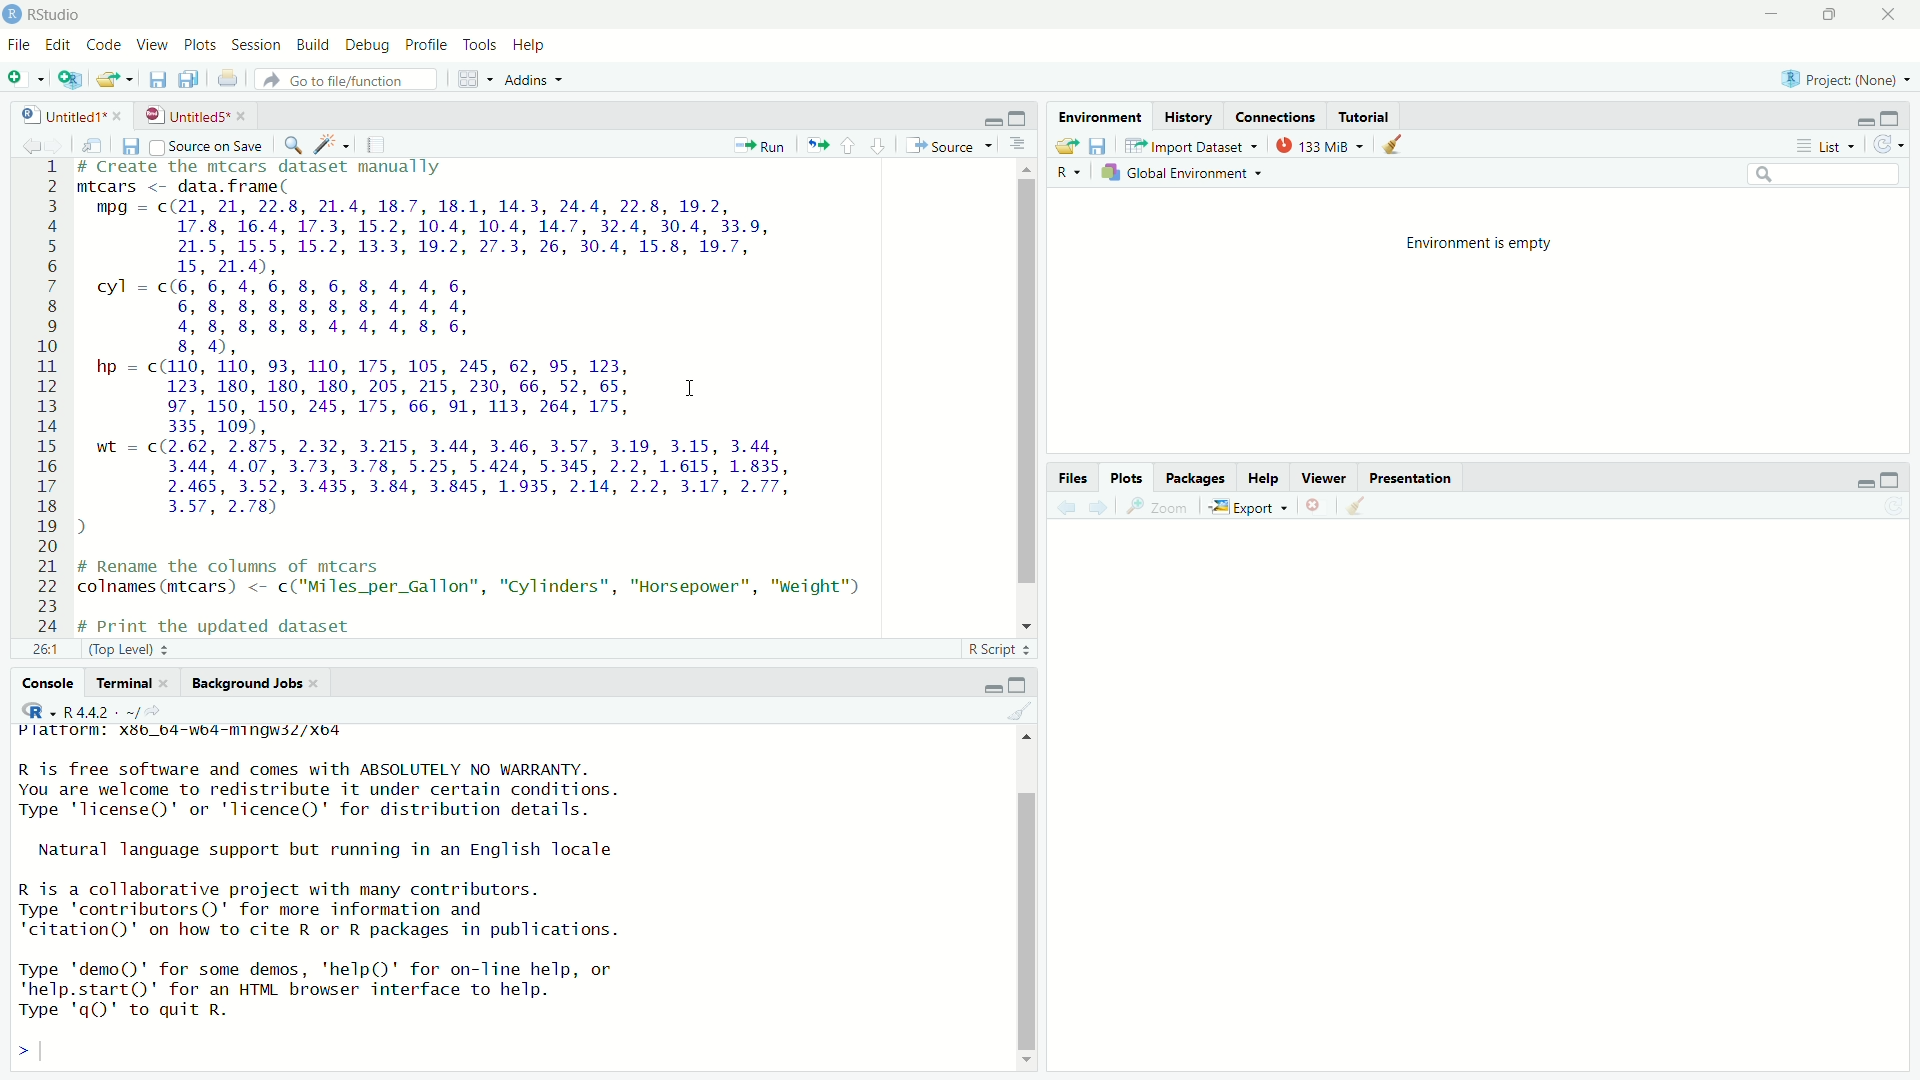  Describe the element at coordinates (1099, 147) in the screenshot. I see `save` at that location.